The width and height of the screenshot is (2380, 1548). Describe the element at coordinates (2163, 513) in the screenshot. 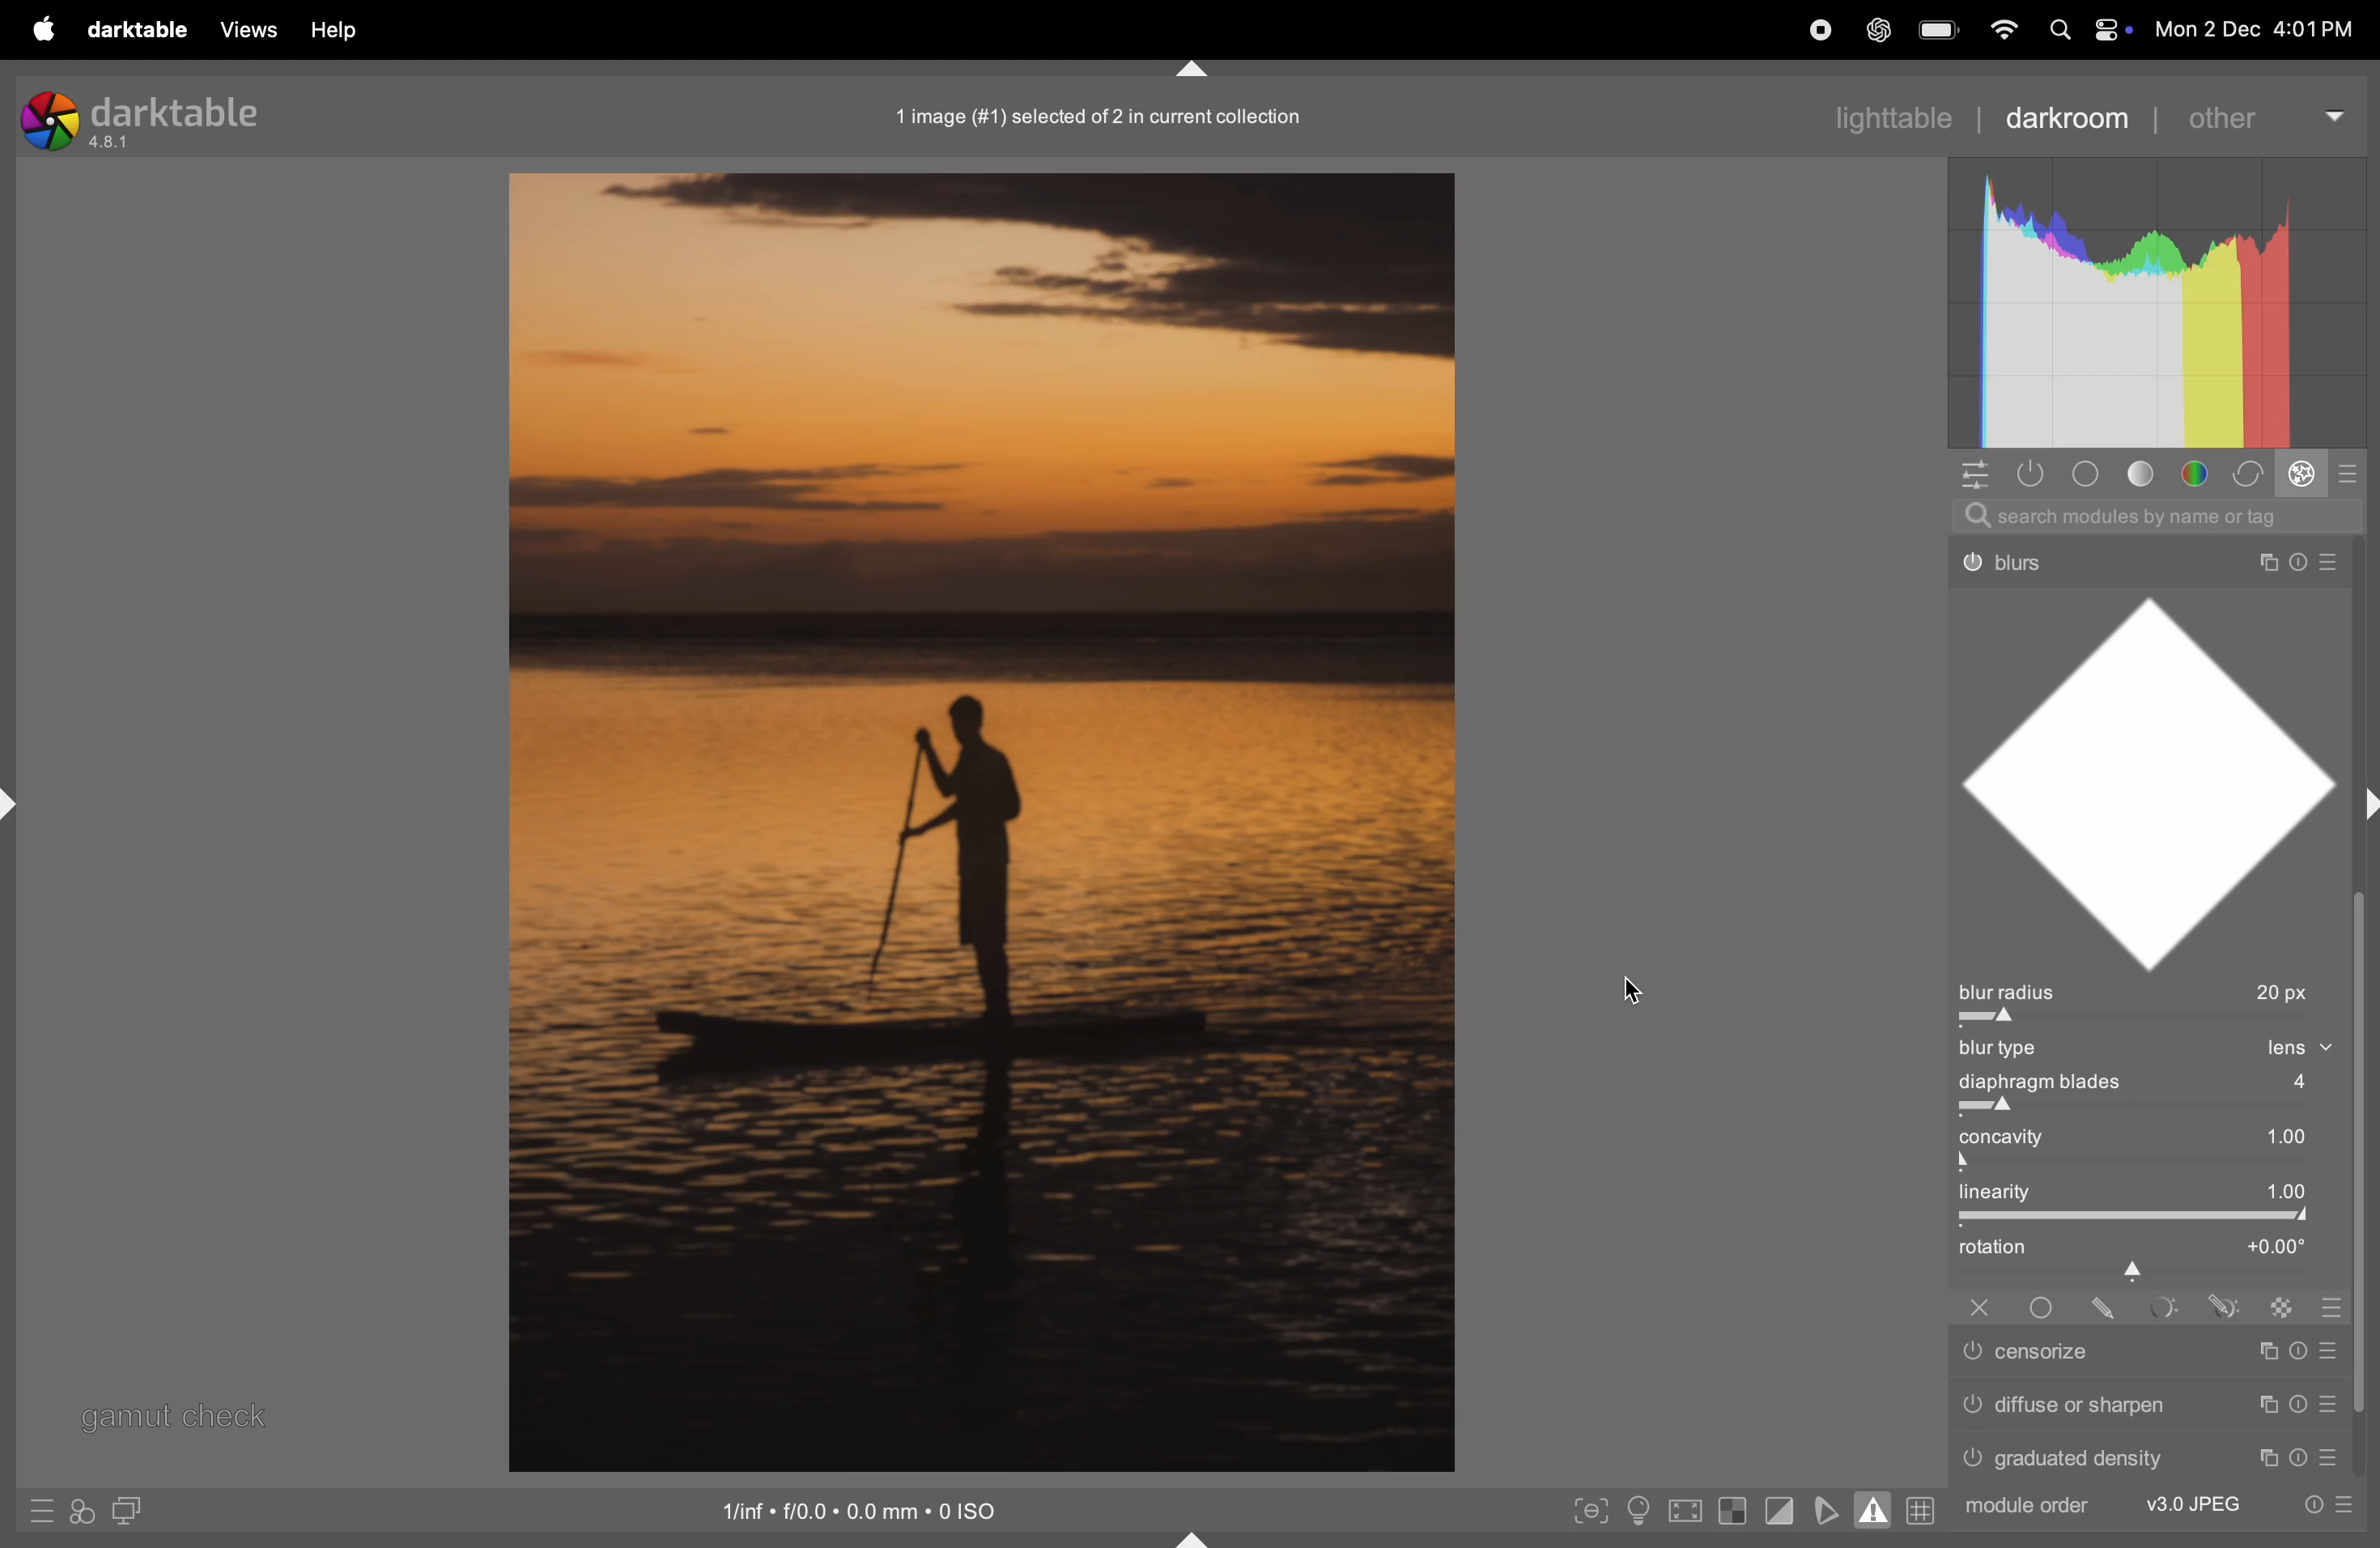

I see `search bar` at that location.